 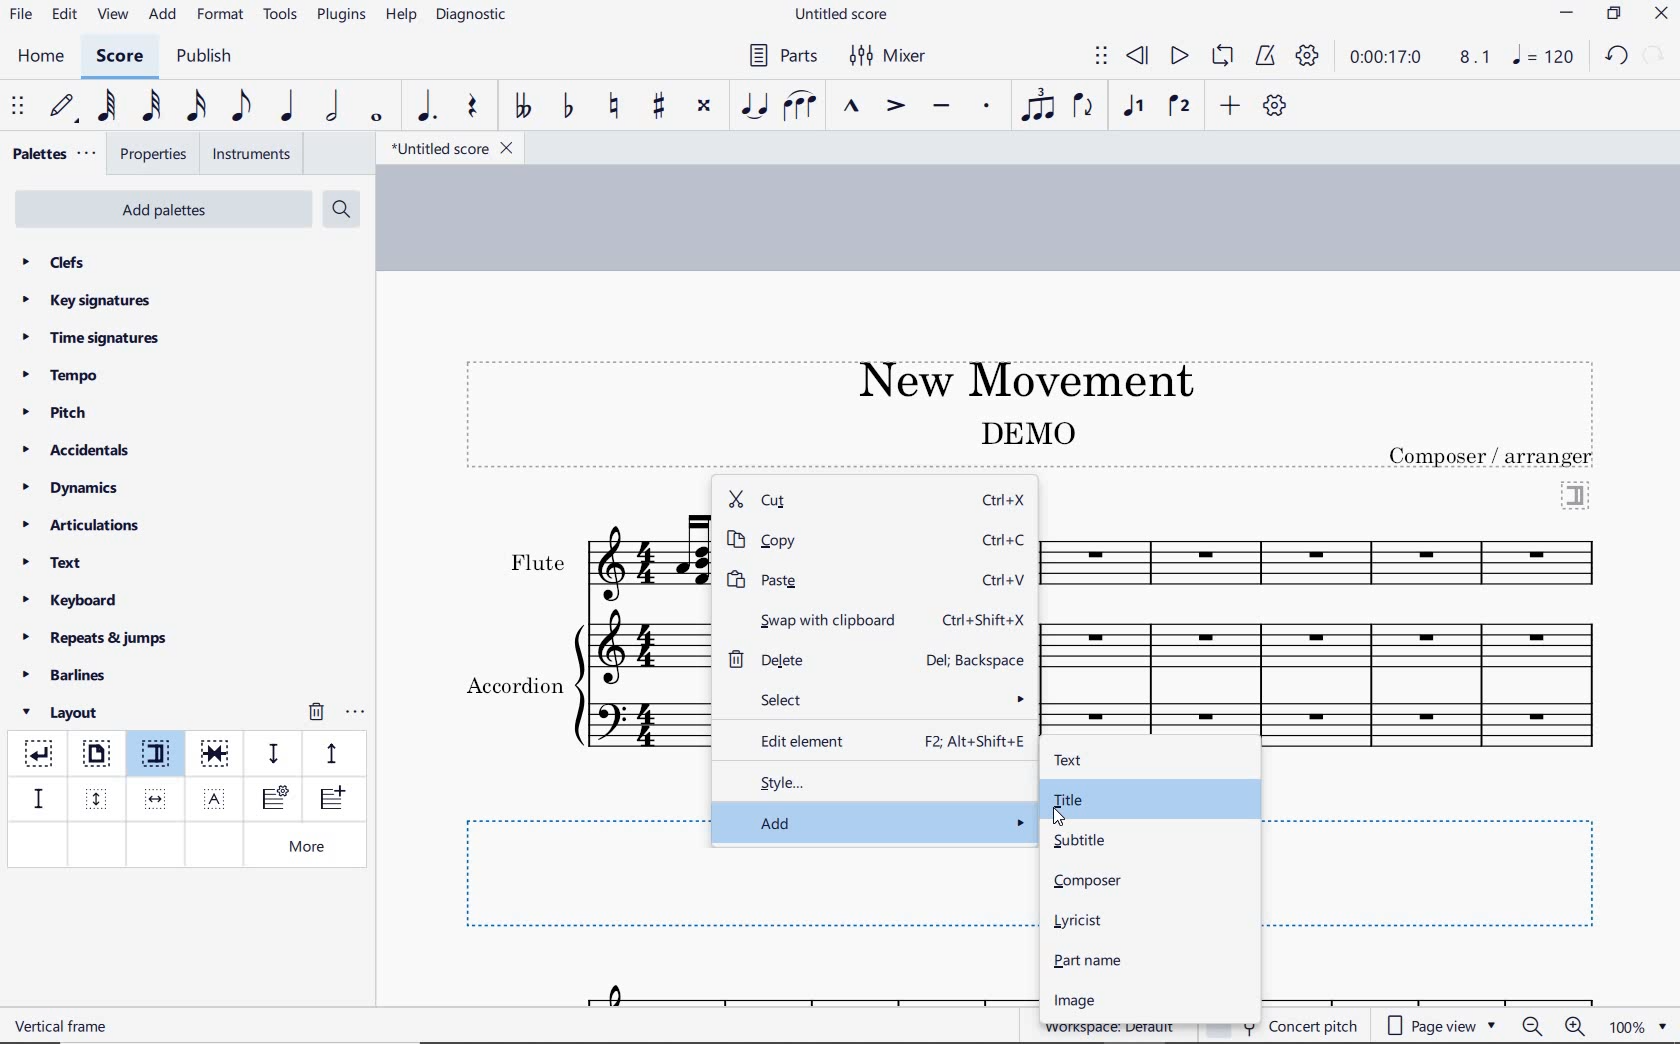 What do you see at coordinates (756, 107) in the screenshot?
I see `tie` at bounding box center [756, 107].